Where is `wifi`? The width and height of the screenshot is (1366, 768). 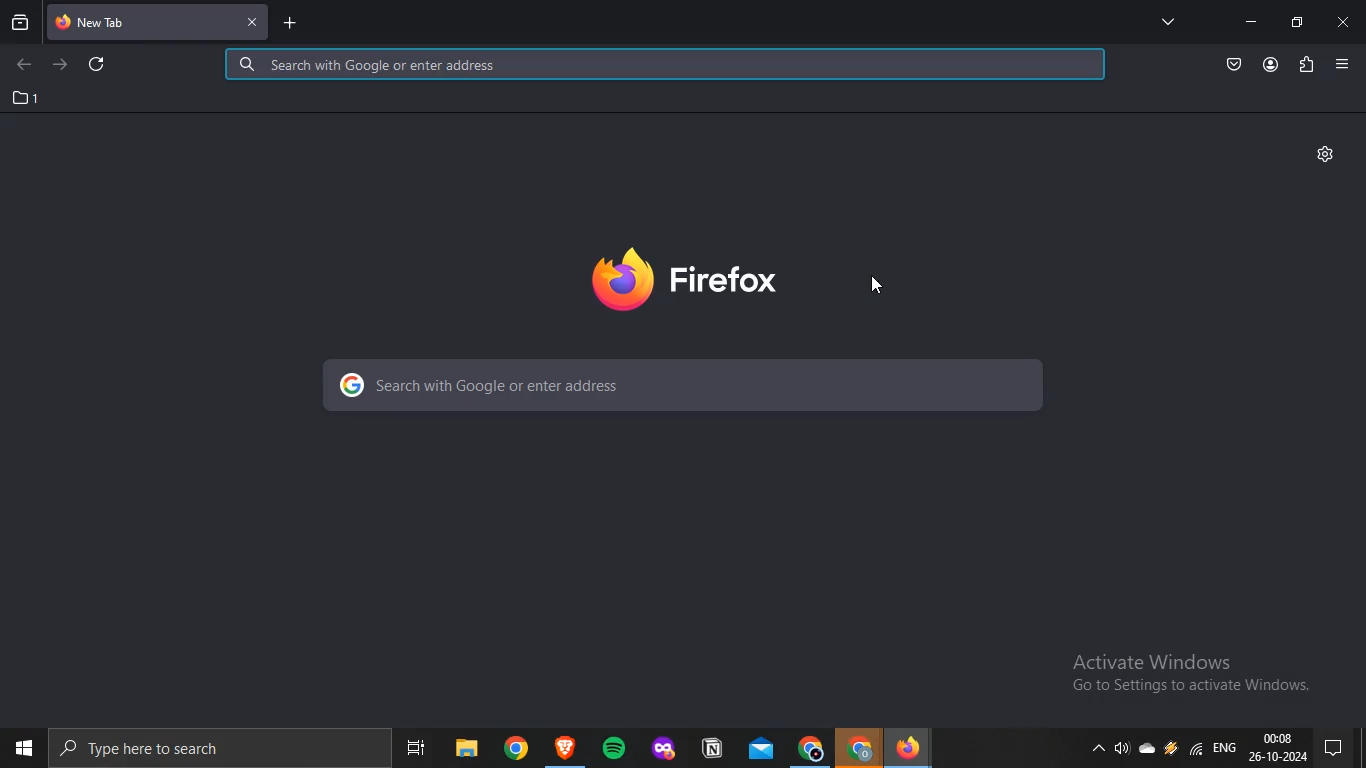
wifi is located at coordinates (1197, 752).